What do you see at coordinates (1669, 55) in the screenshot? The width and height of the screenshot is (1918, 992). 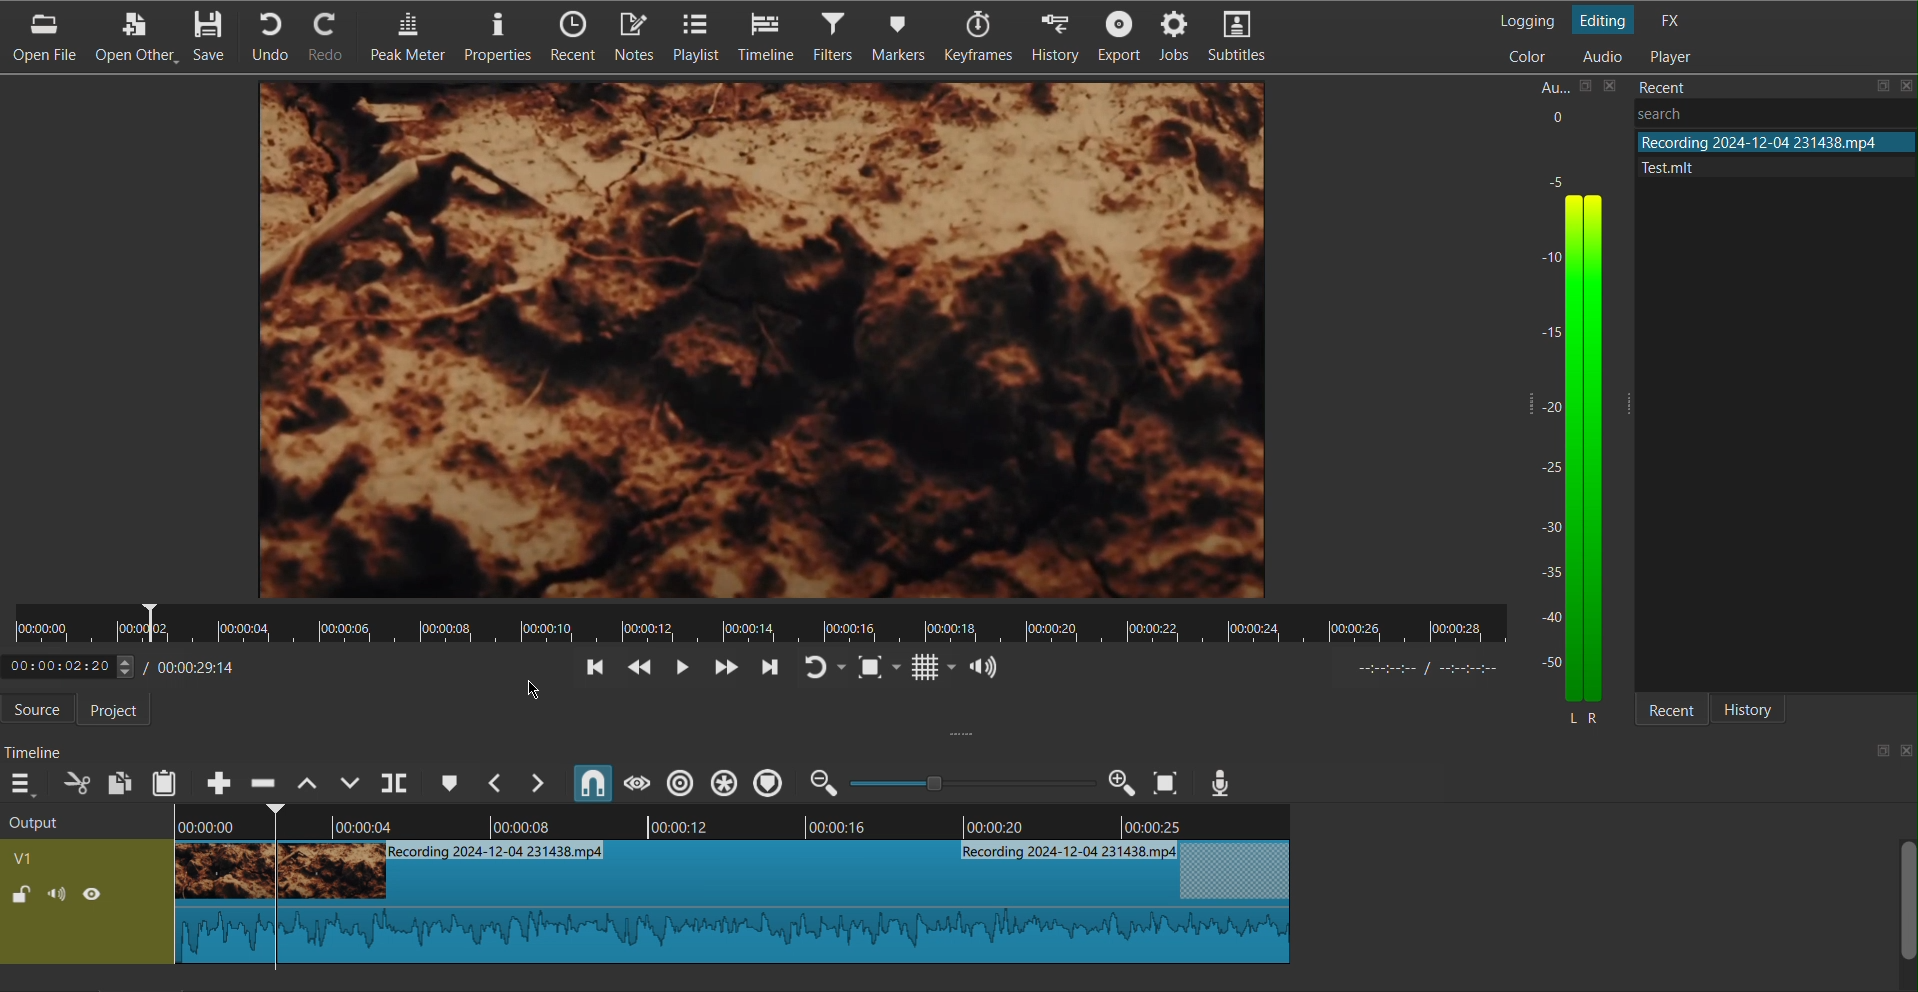 I see `Player` at bounding box center [1669, 55].